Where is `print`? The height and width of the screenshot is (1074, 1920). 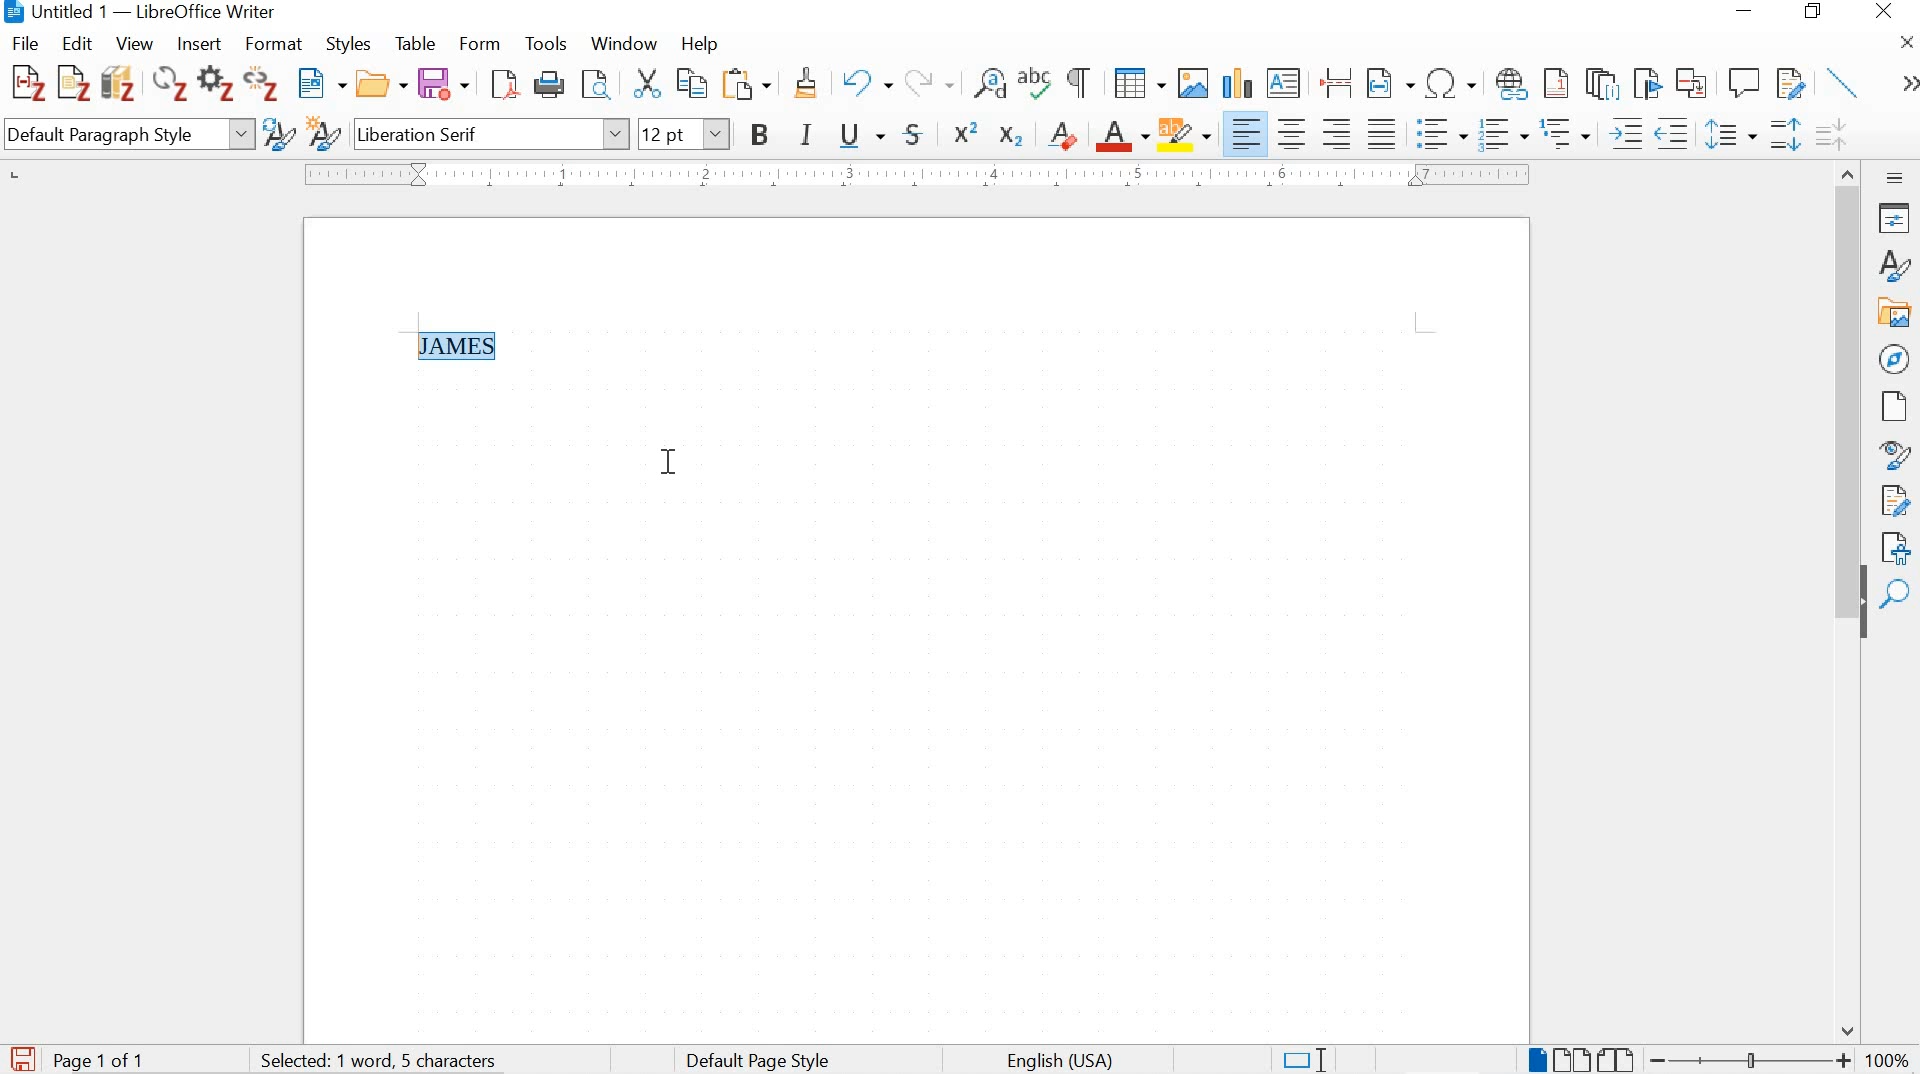 print is located at coordinates (551, 84).